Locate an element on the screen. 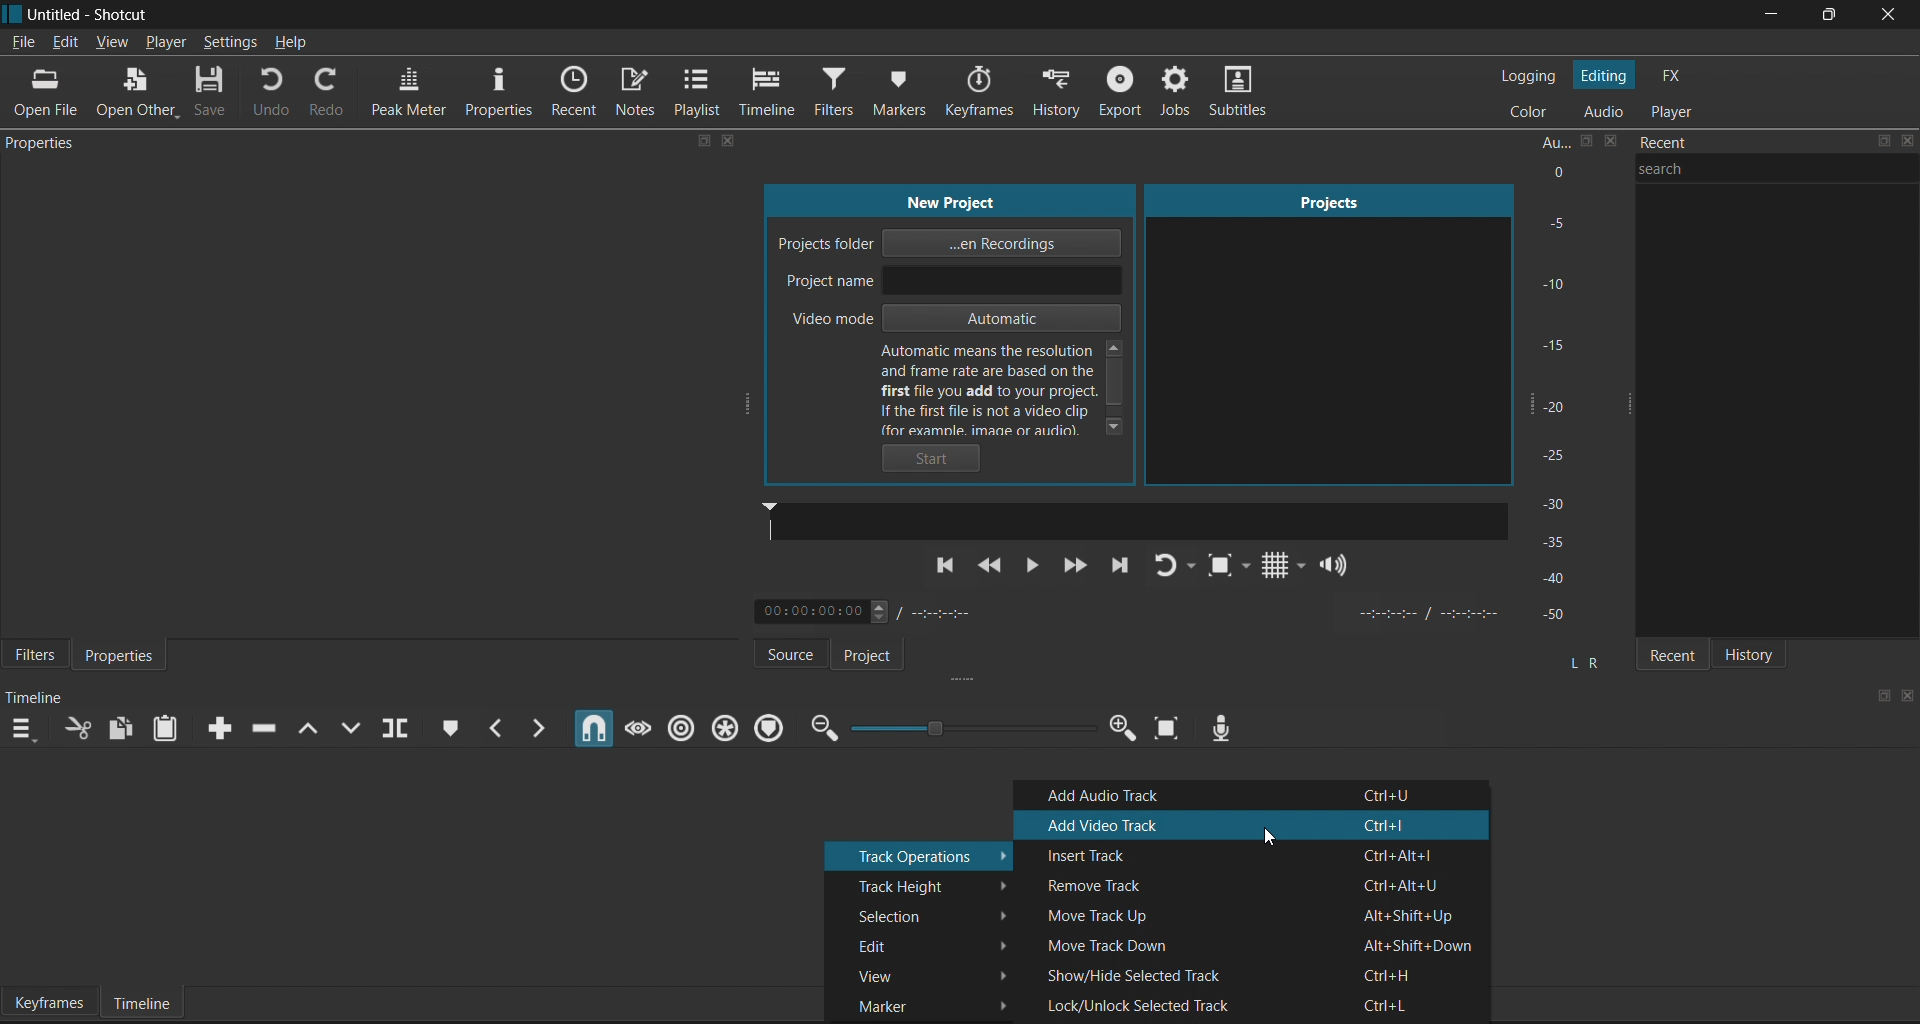 This screenshot has width=1920, height=1024. Redo is located at coordinates (330, 95).